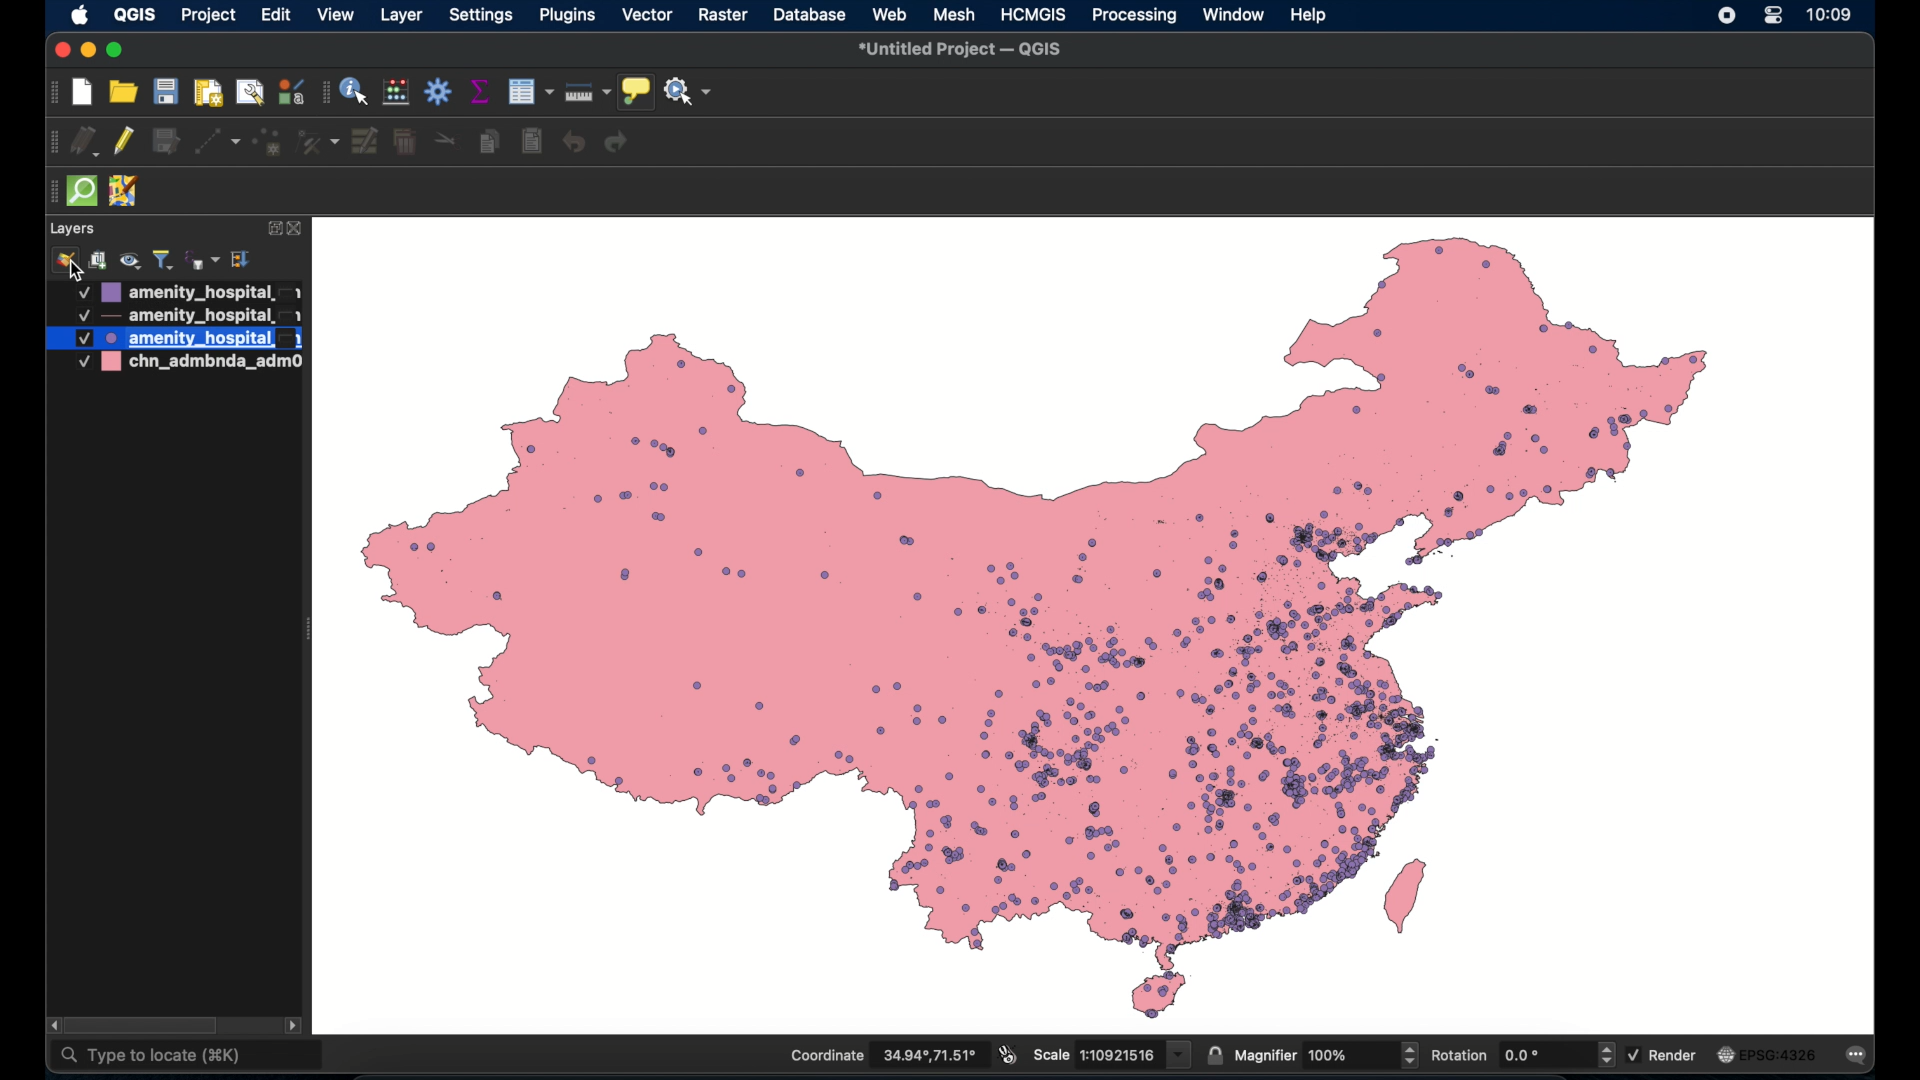 Image resolution: width=1920 pixels, height=1080 pixels. Describe the element at coordinates (399, 15) in the screenshot. I see `layer` at that location.